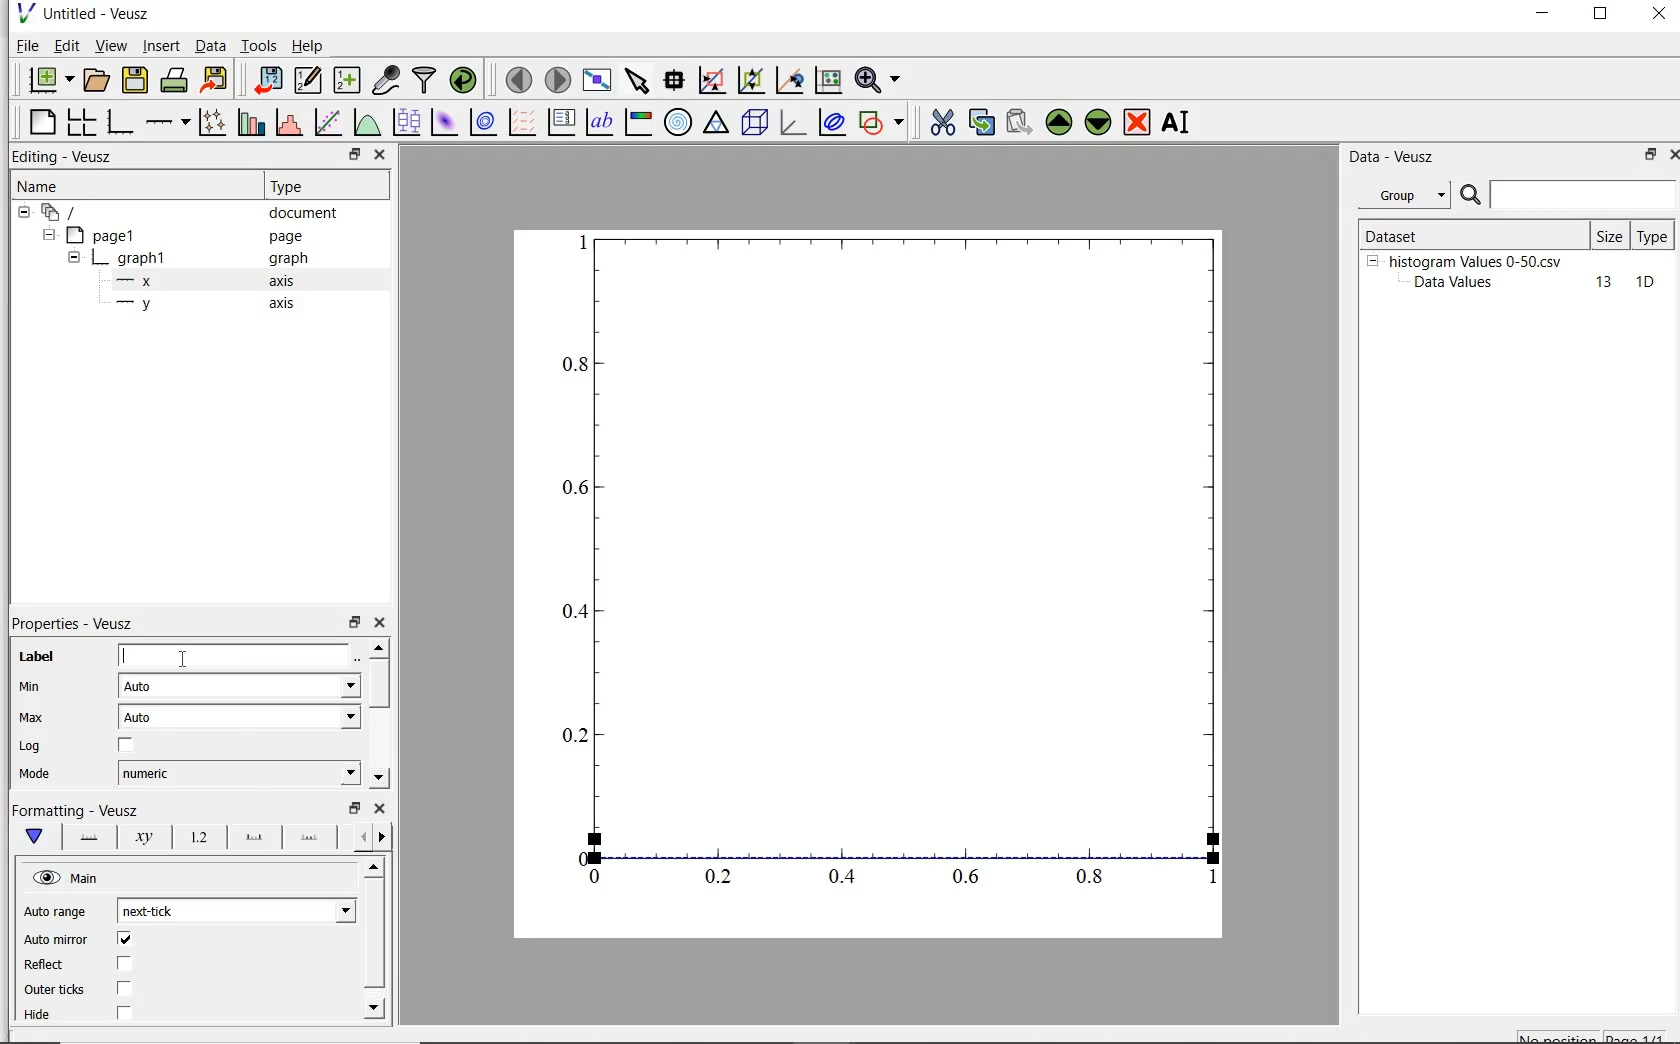  I want to click on 13, so click(1595, 283).